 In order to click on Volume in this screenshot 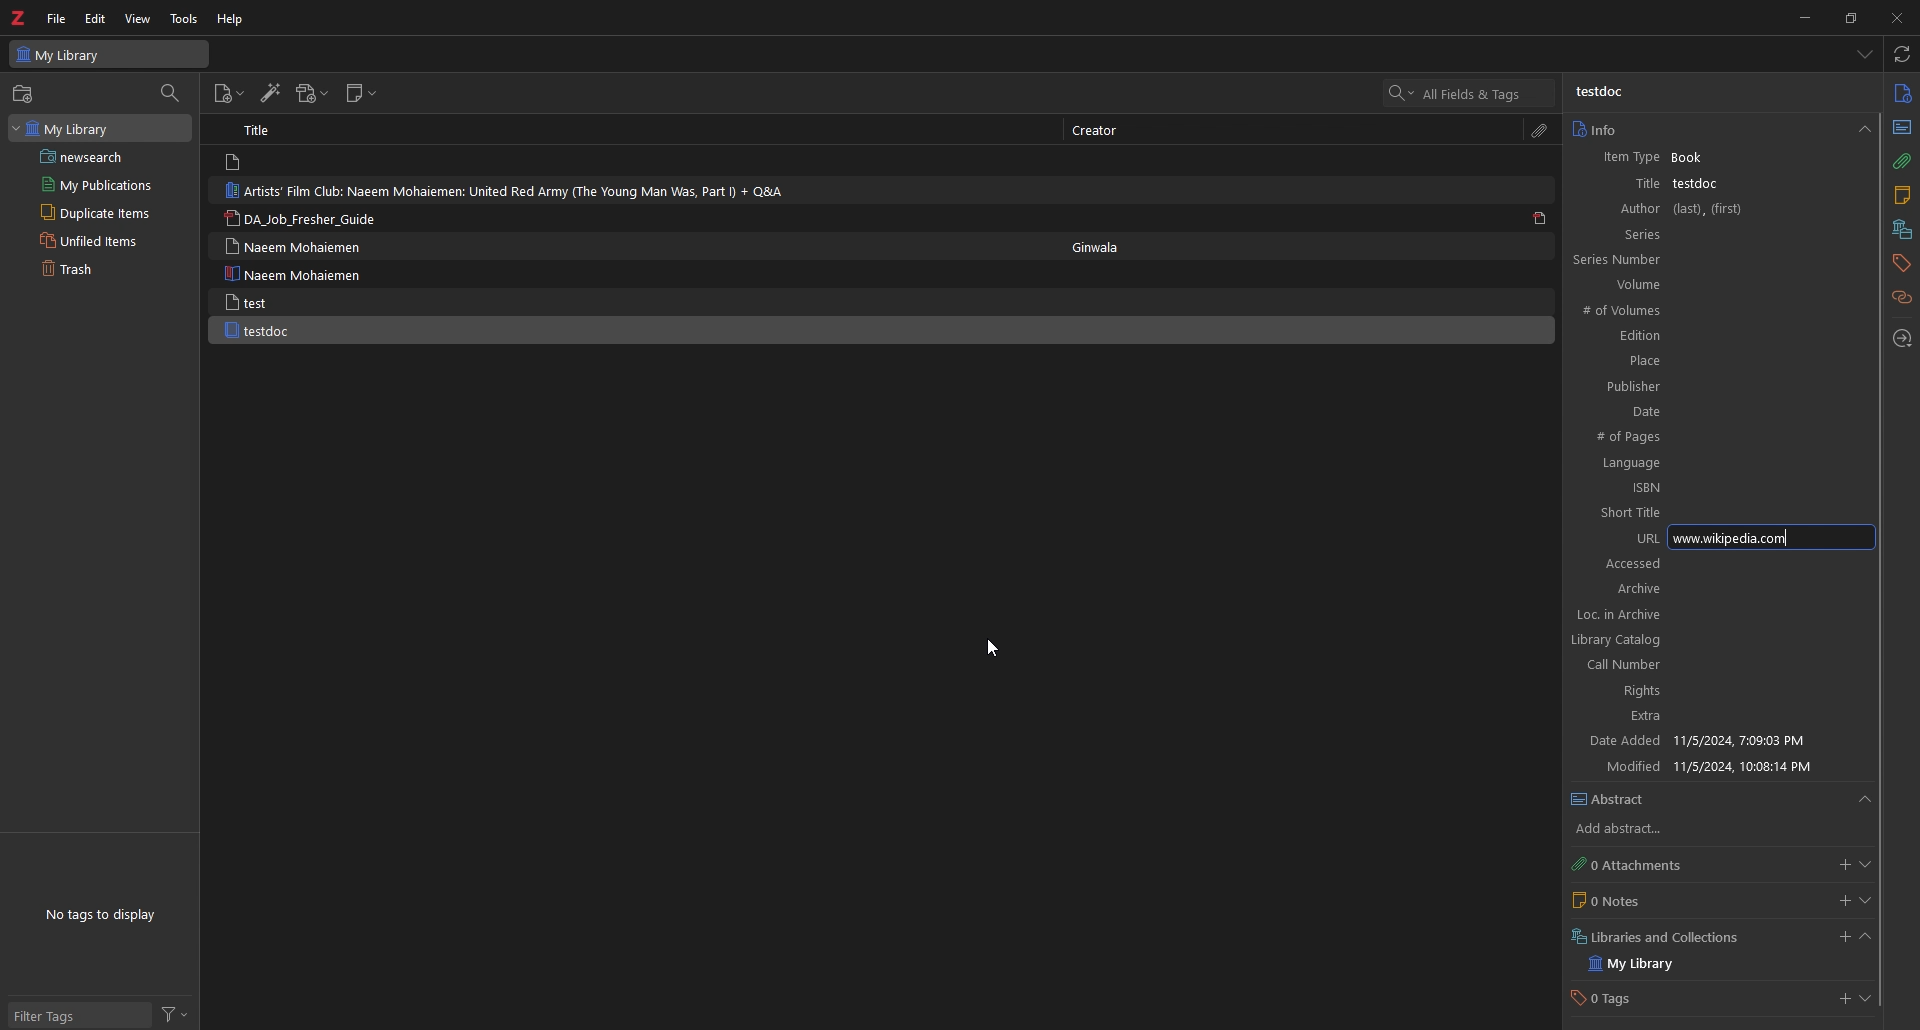, I will do `click(1679, 285)`.